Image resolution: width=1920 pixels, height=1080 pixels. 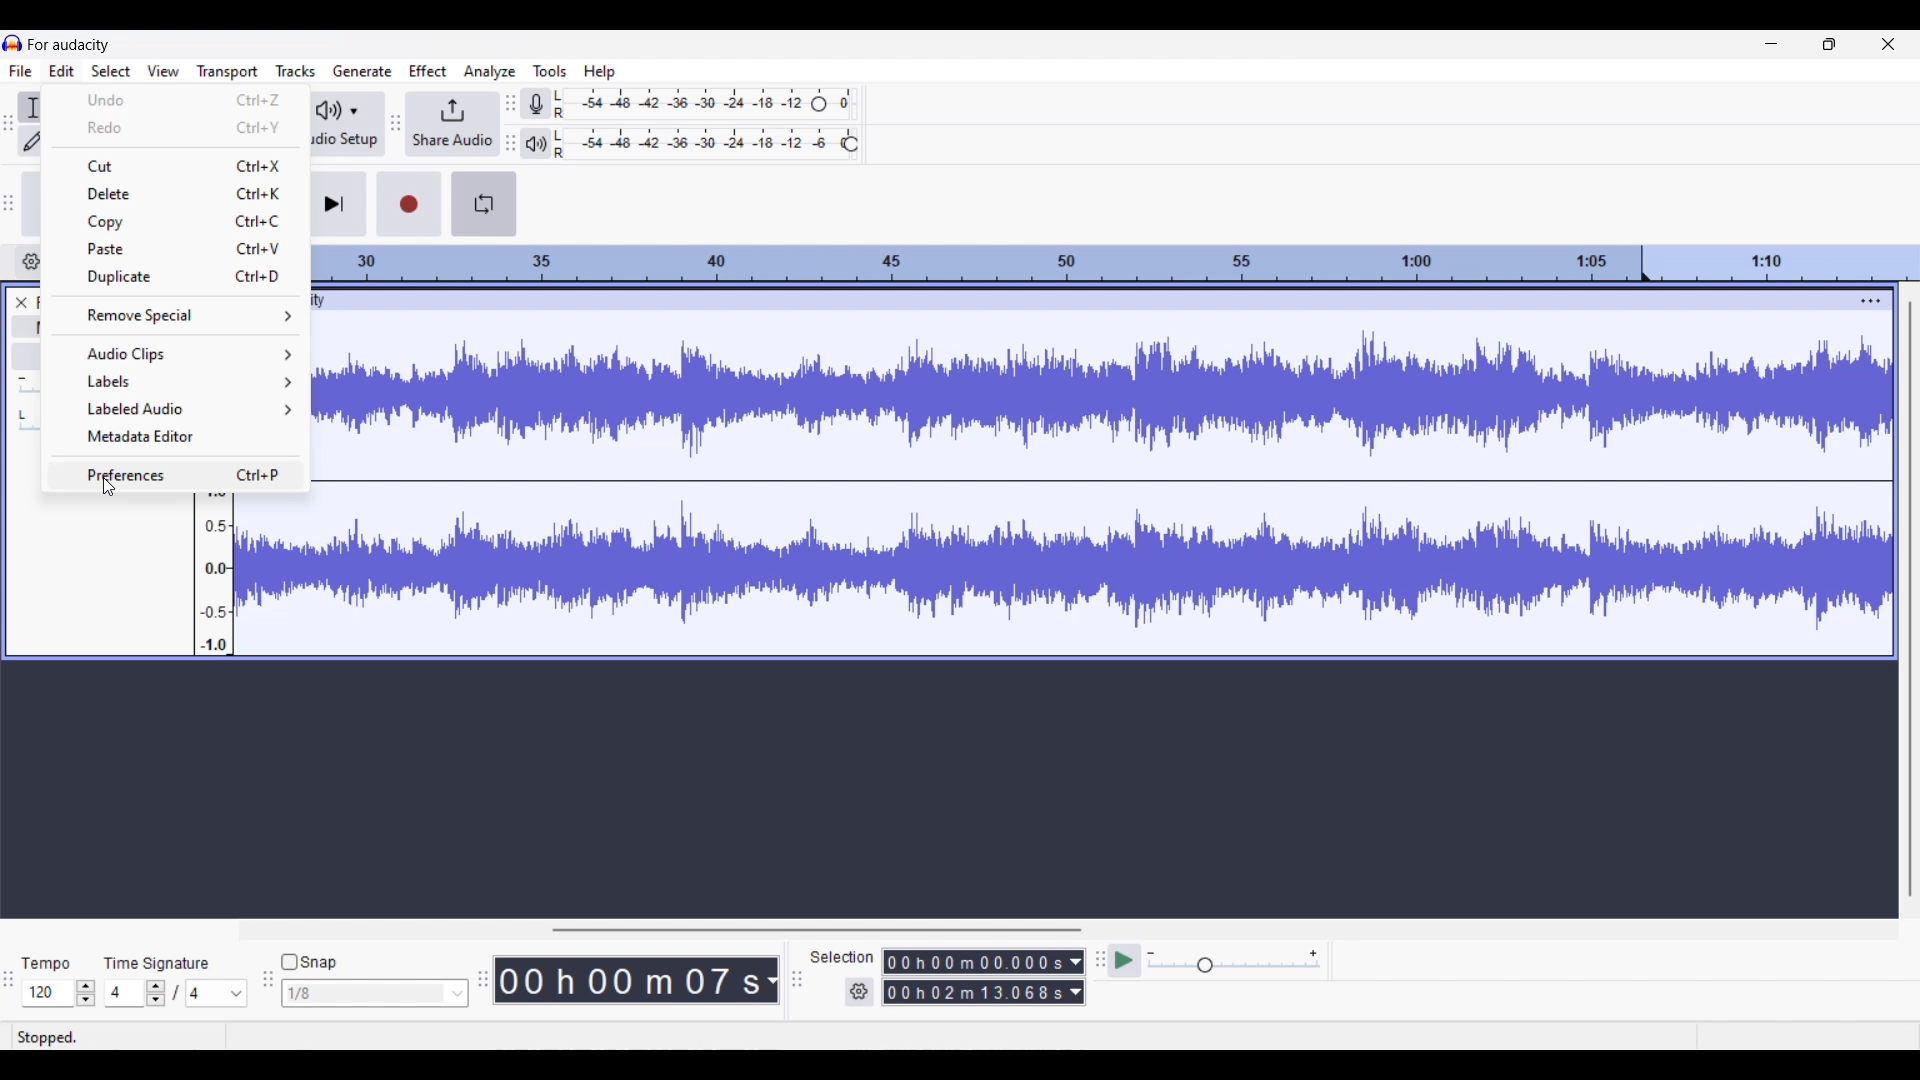 I want to click on Preferences, so click(x=177, y=473).